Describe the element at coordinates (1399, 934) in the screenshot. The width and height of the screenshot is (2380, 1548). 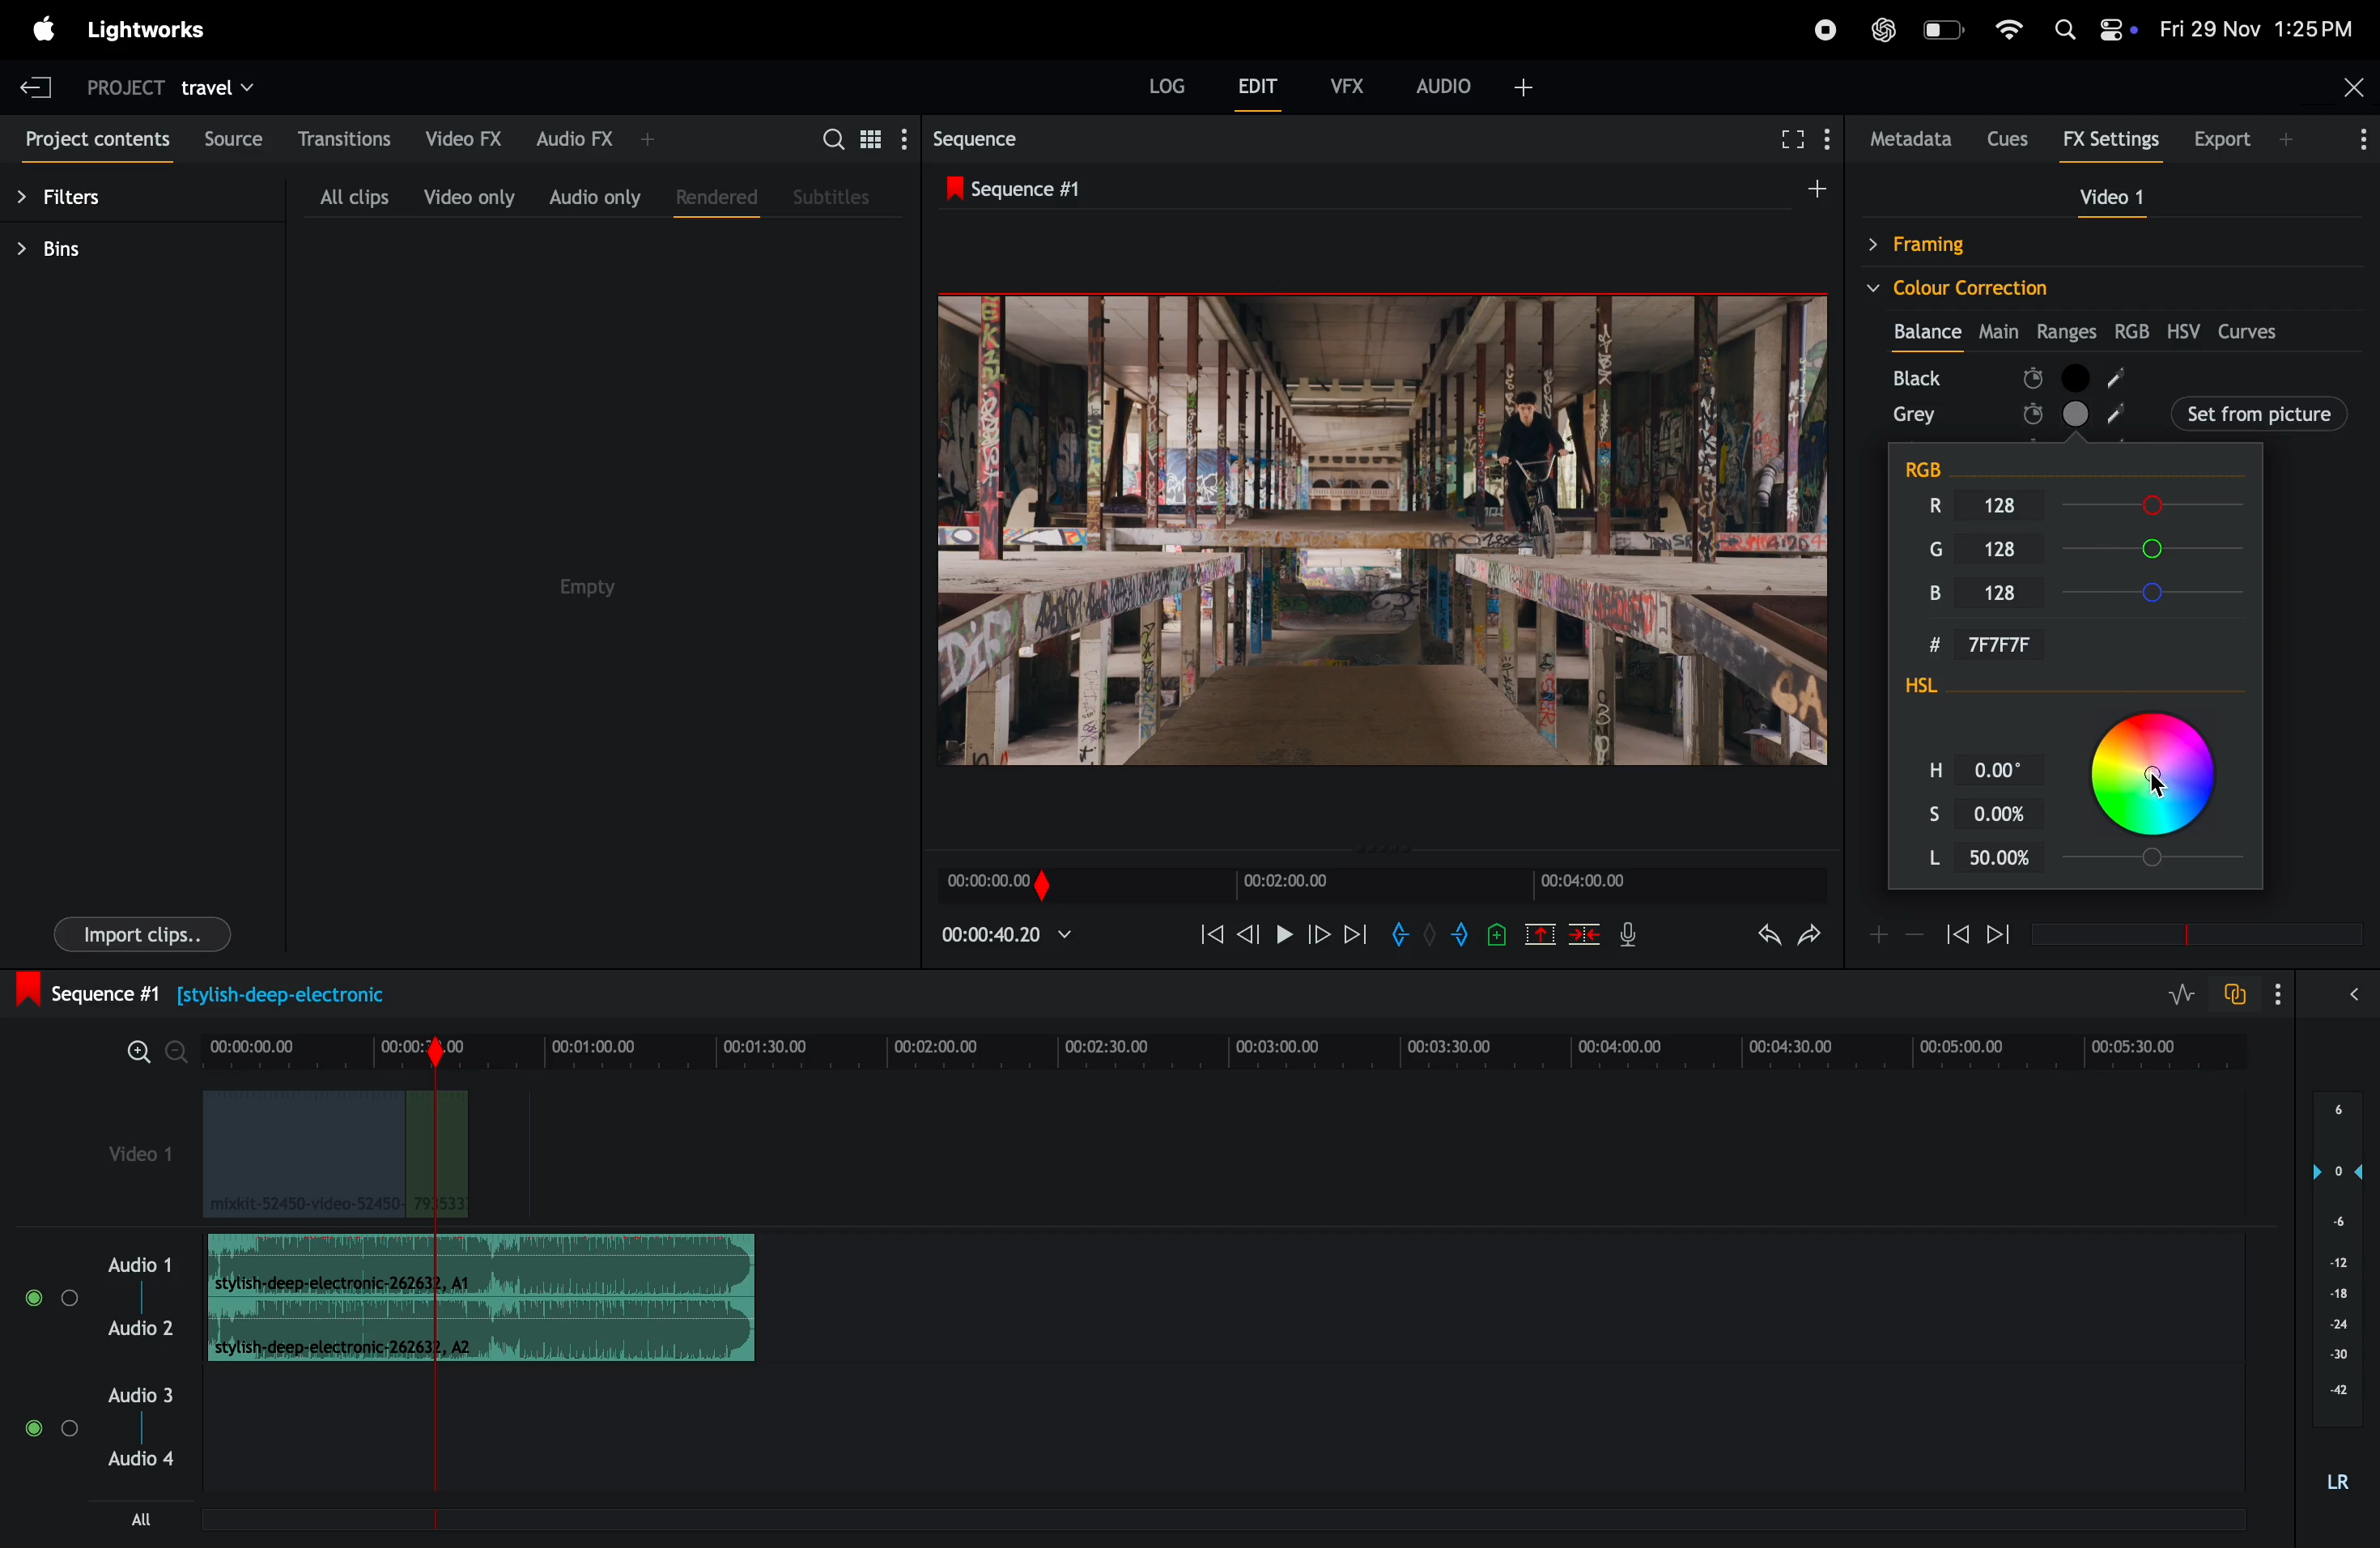
I see `add in mark` at that location.